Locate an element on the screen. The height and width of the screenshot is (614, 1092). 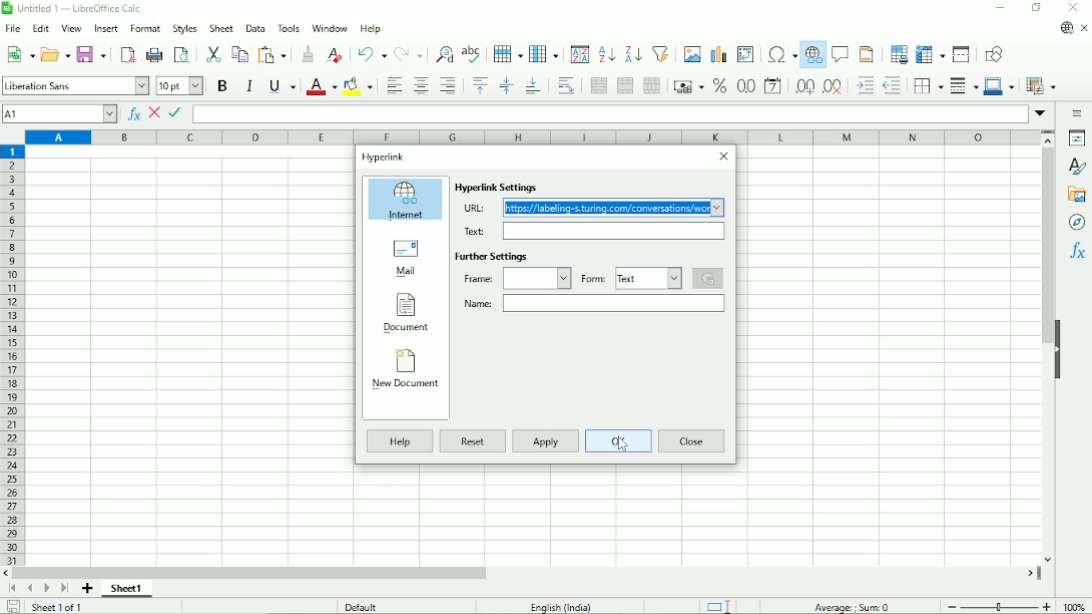
show draw function is located at coordinates (993, 53).